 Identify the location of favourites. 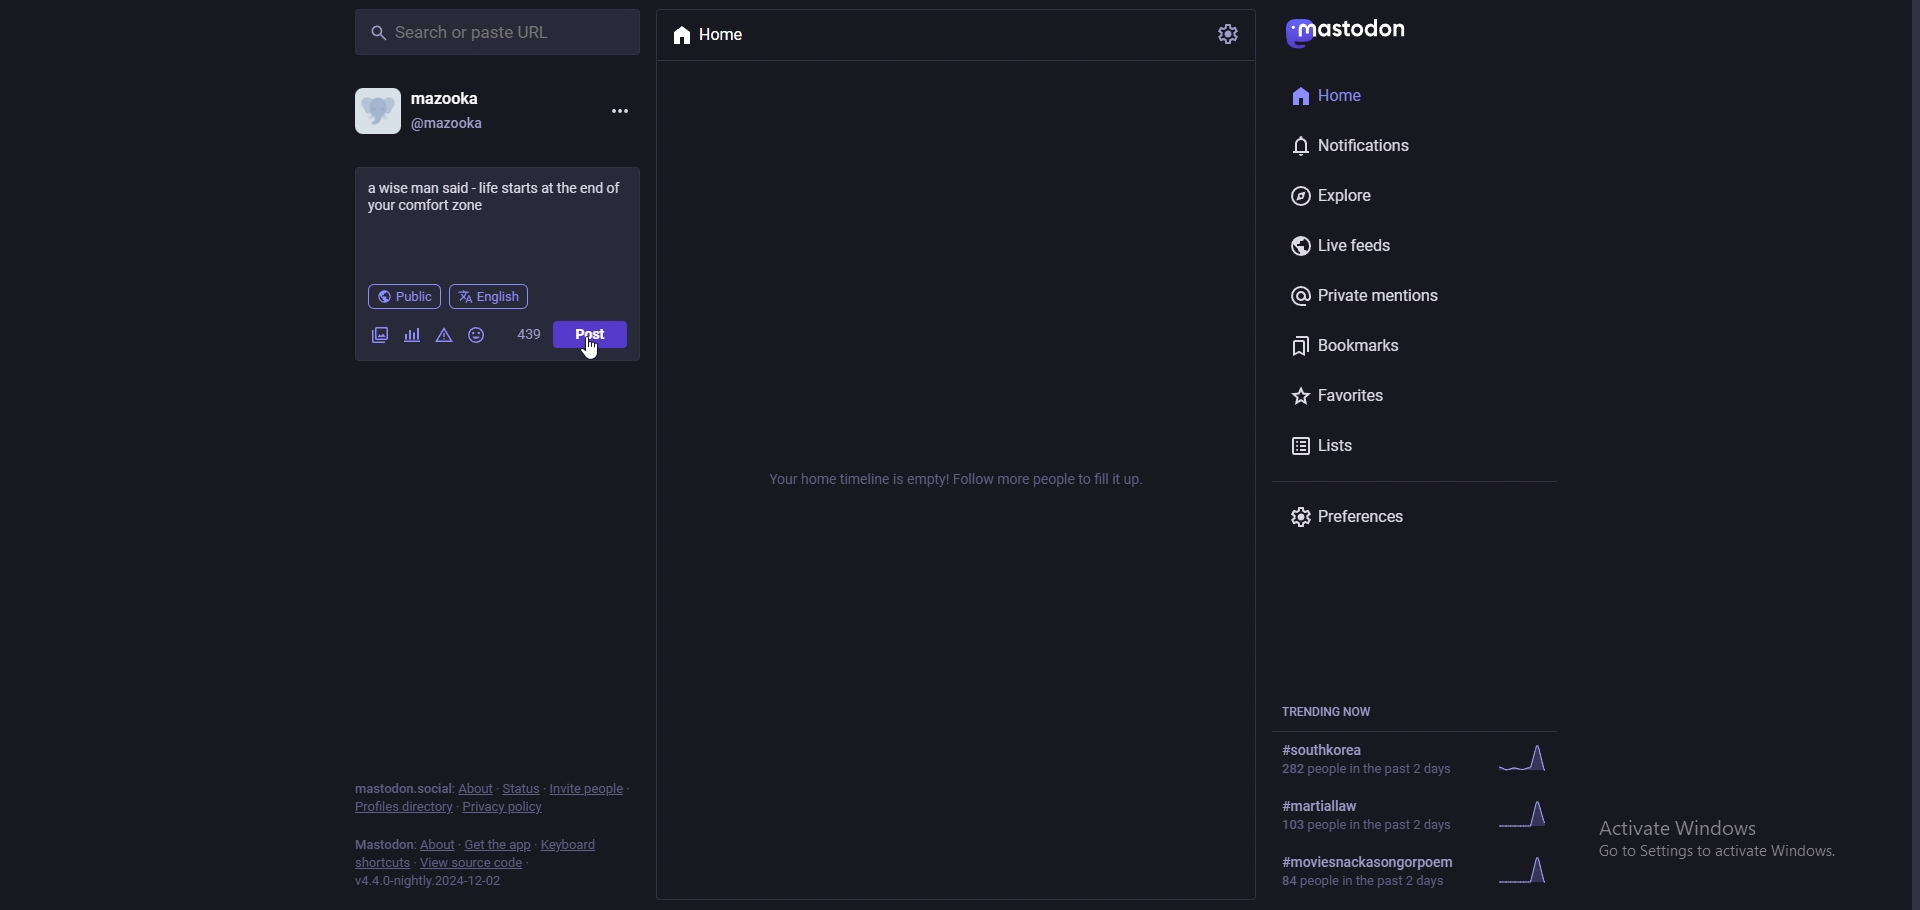
(1398, 396).